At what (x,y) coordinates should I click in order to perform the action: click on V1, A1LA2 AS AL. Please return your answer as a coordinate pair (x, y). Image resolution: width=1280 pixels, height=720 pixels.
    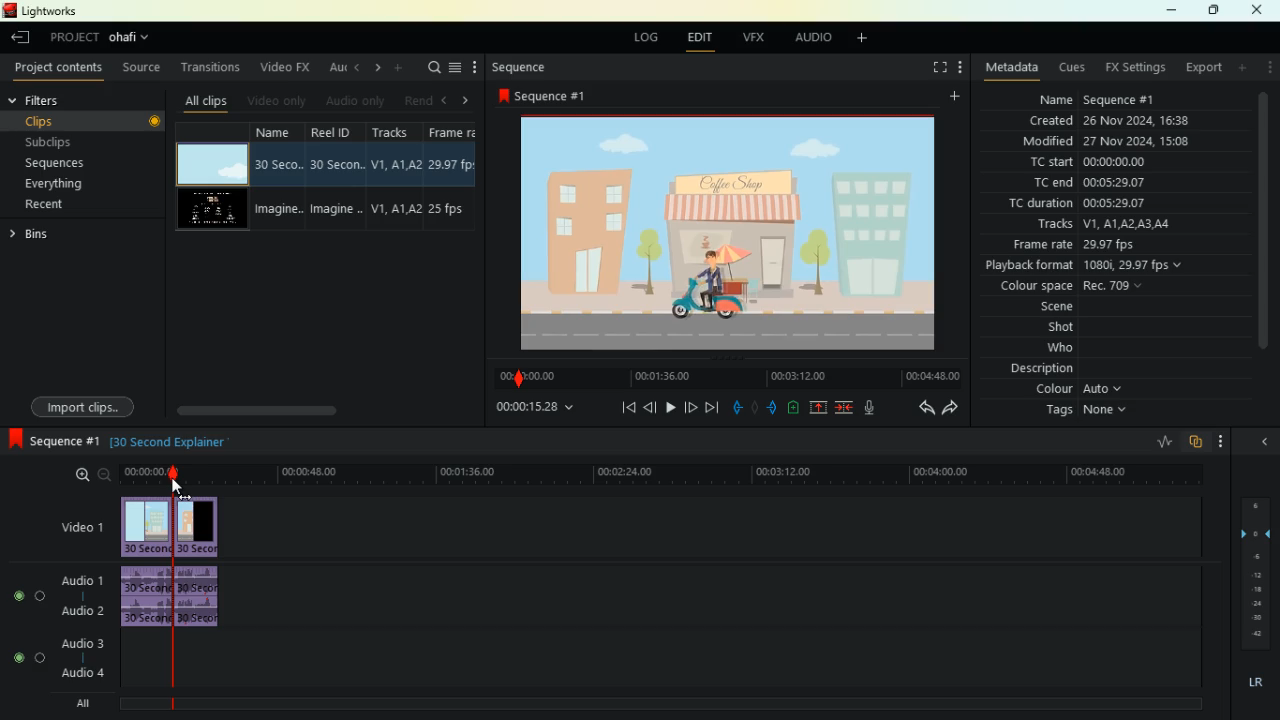
    Looking at the image, I should click on (1132, 223).